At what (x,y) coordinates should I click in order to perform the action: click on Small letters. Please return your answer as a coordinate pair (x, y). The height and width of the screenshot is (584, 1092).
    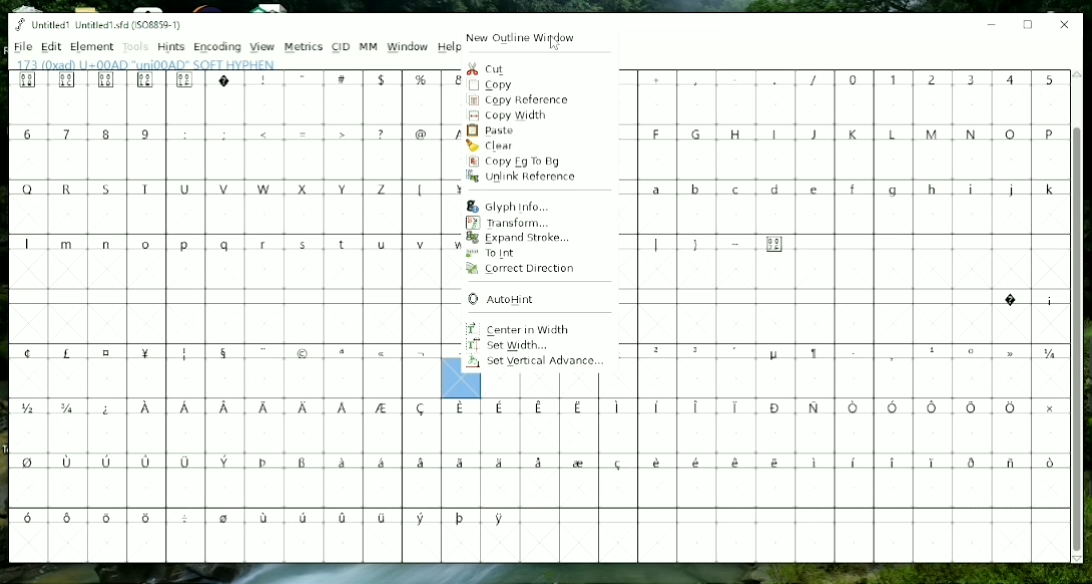
    Looking at the image, I should click on (226, 241).